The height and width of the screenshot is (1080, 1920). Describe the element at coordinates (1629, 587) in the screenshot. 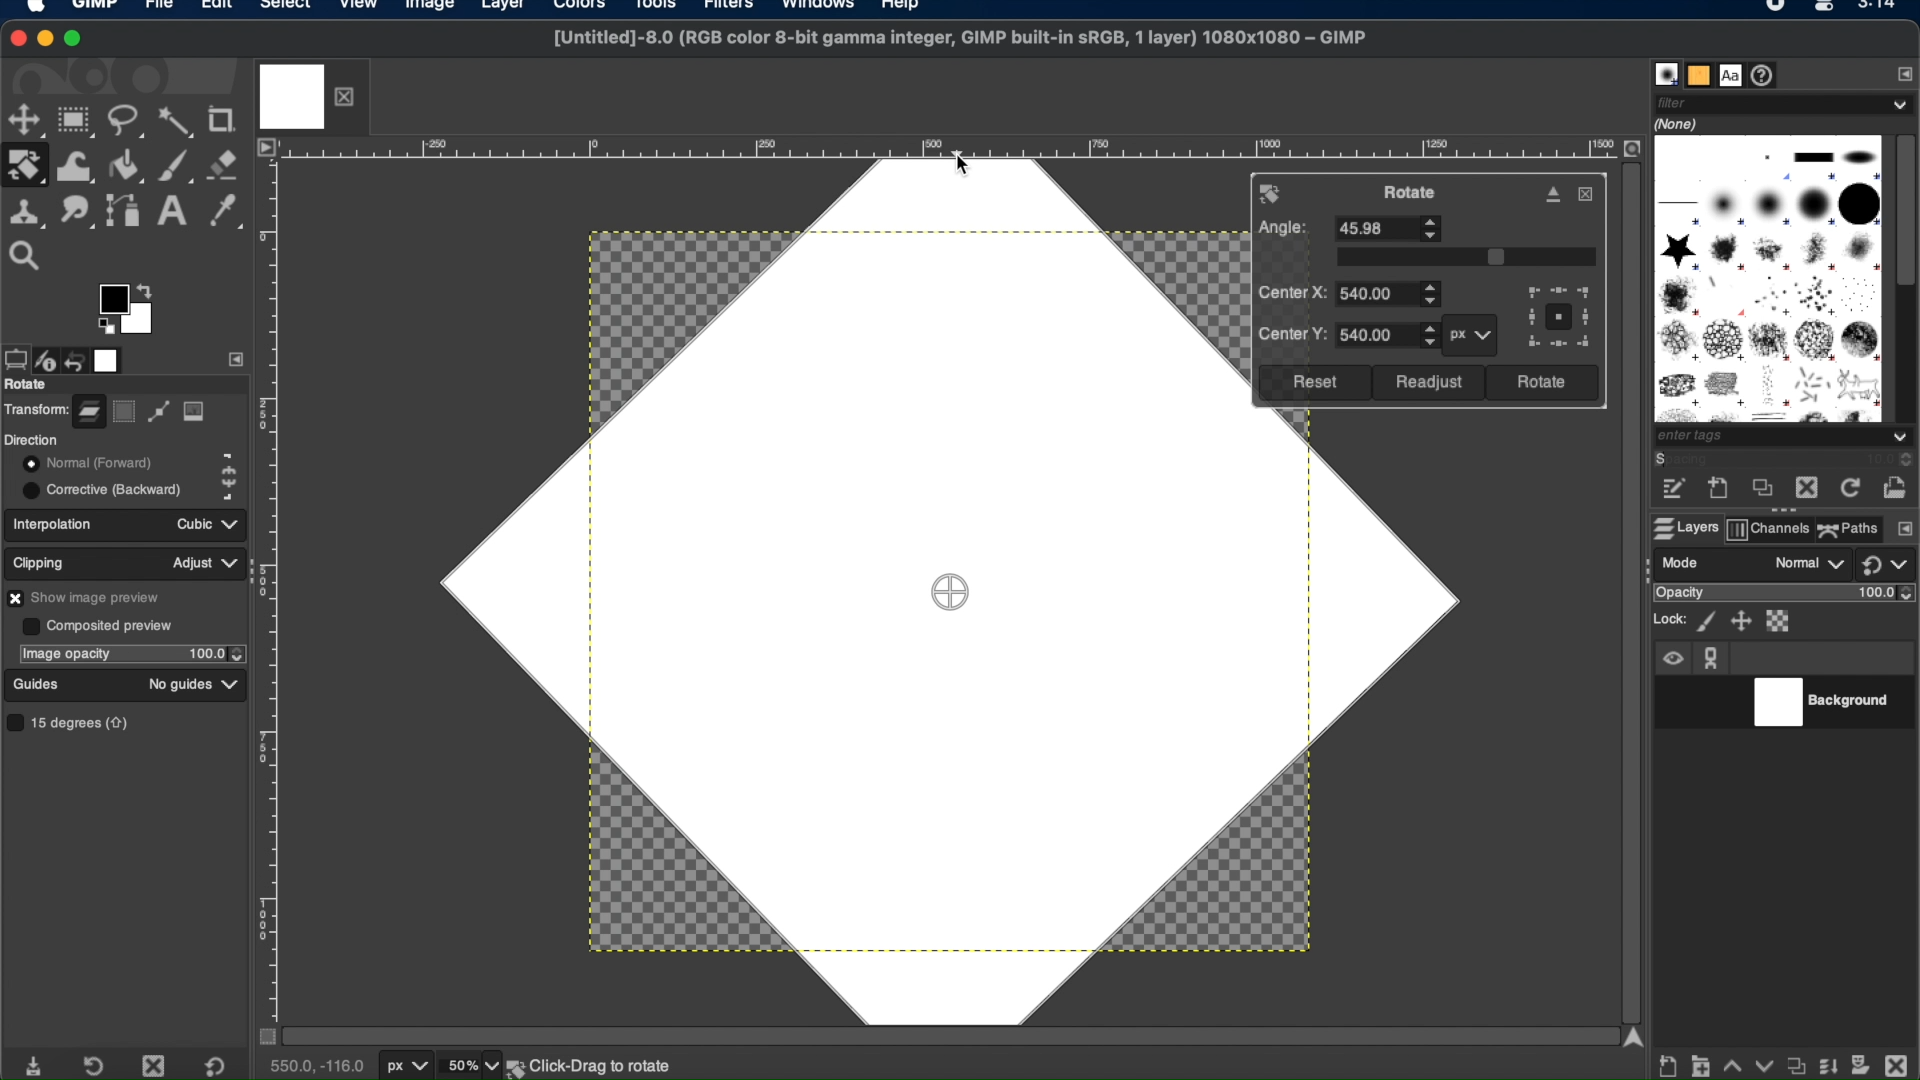

I see `scroll bar` at that location.